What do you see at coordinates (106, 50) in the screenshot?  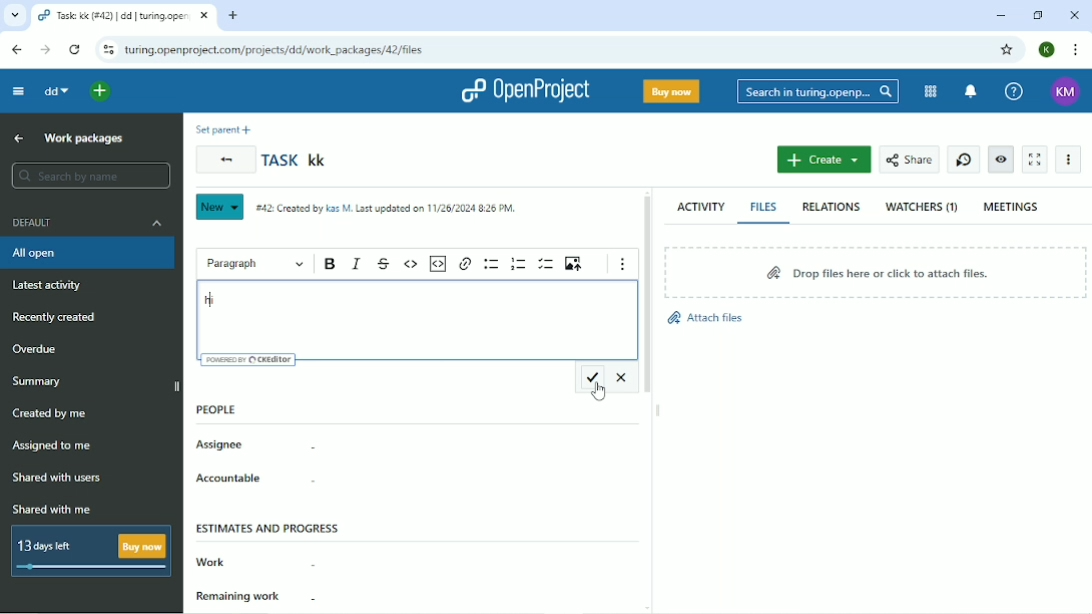 I see `View site information` at bounding box center [106, 50].